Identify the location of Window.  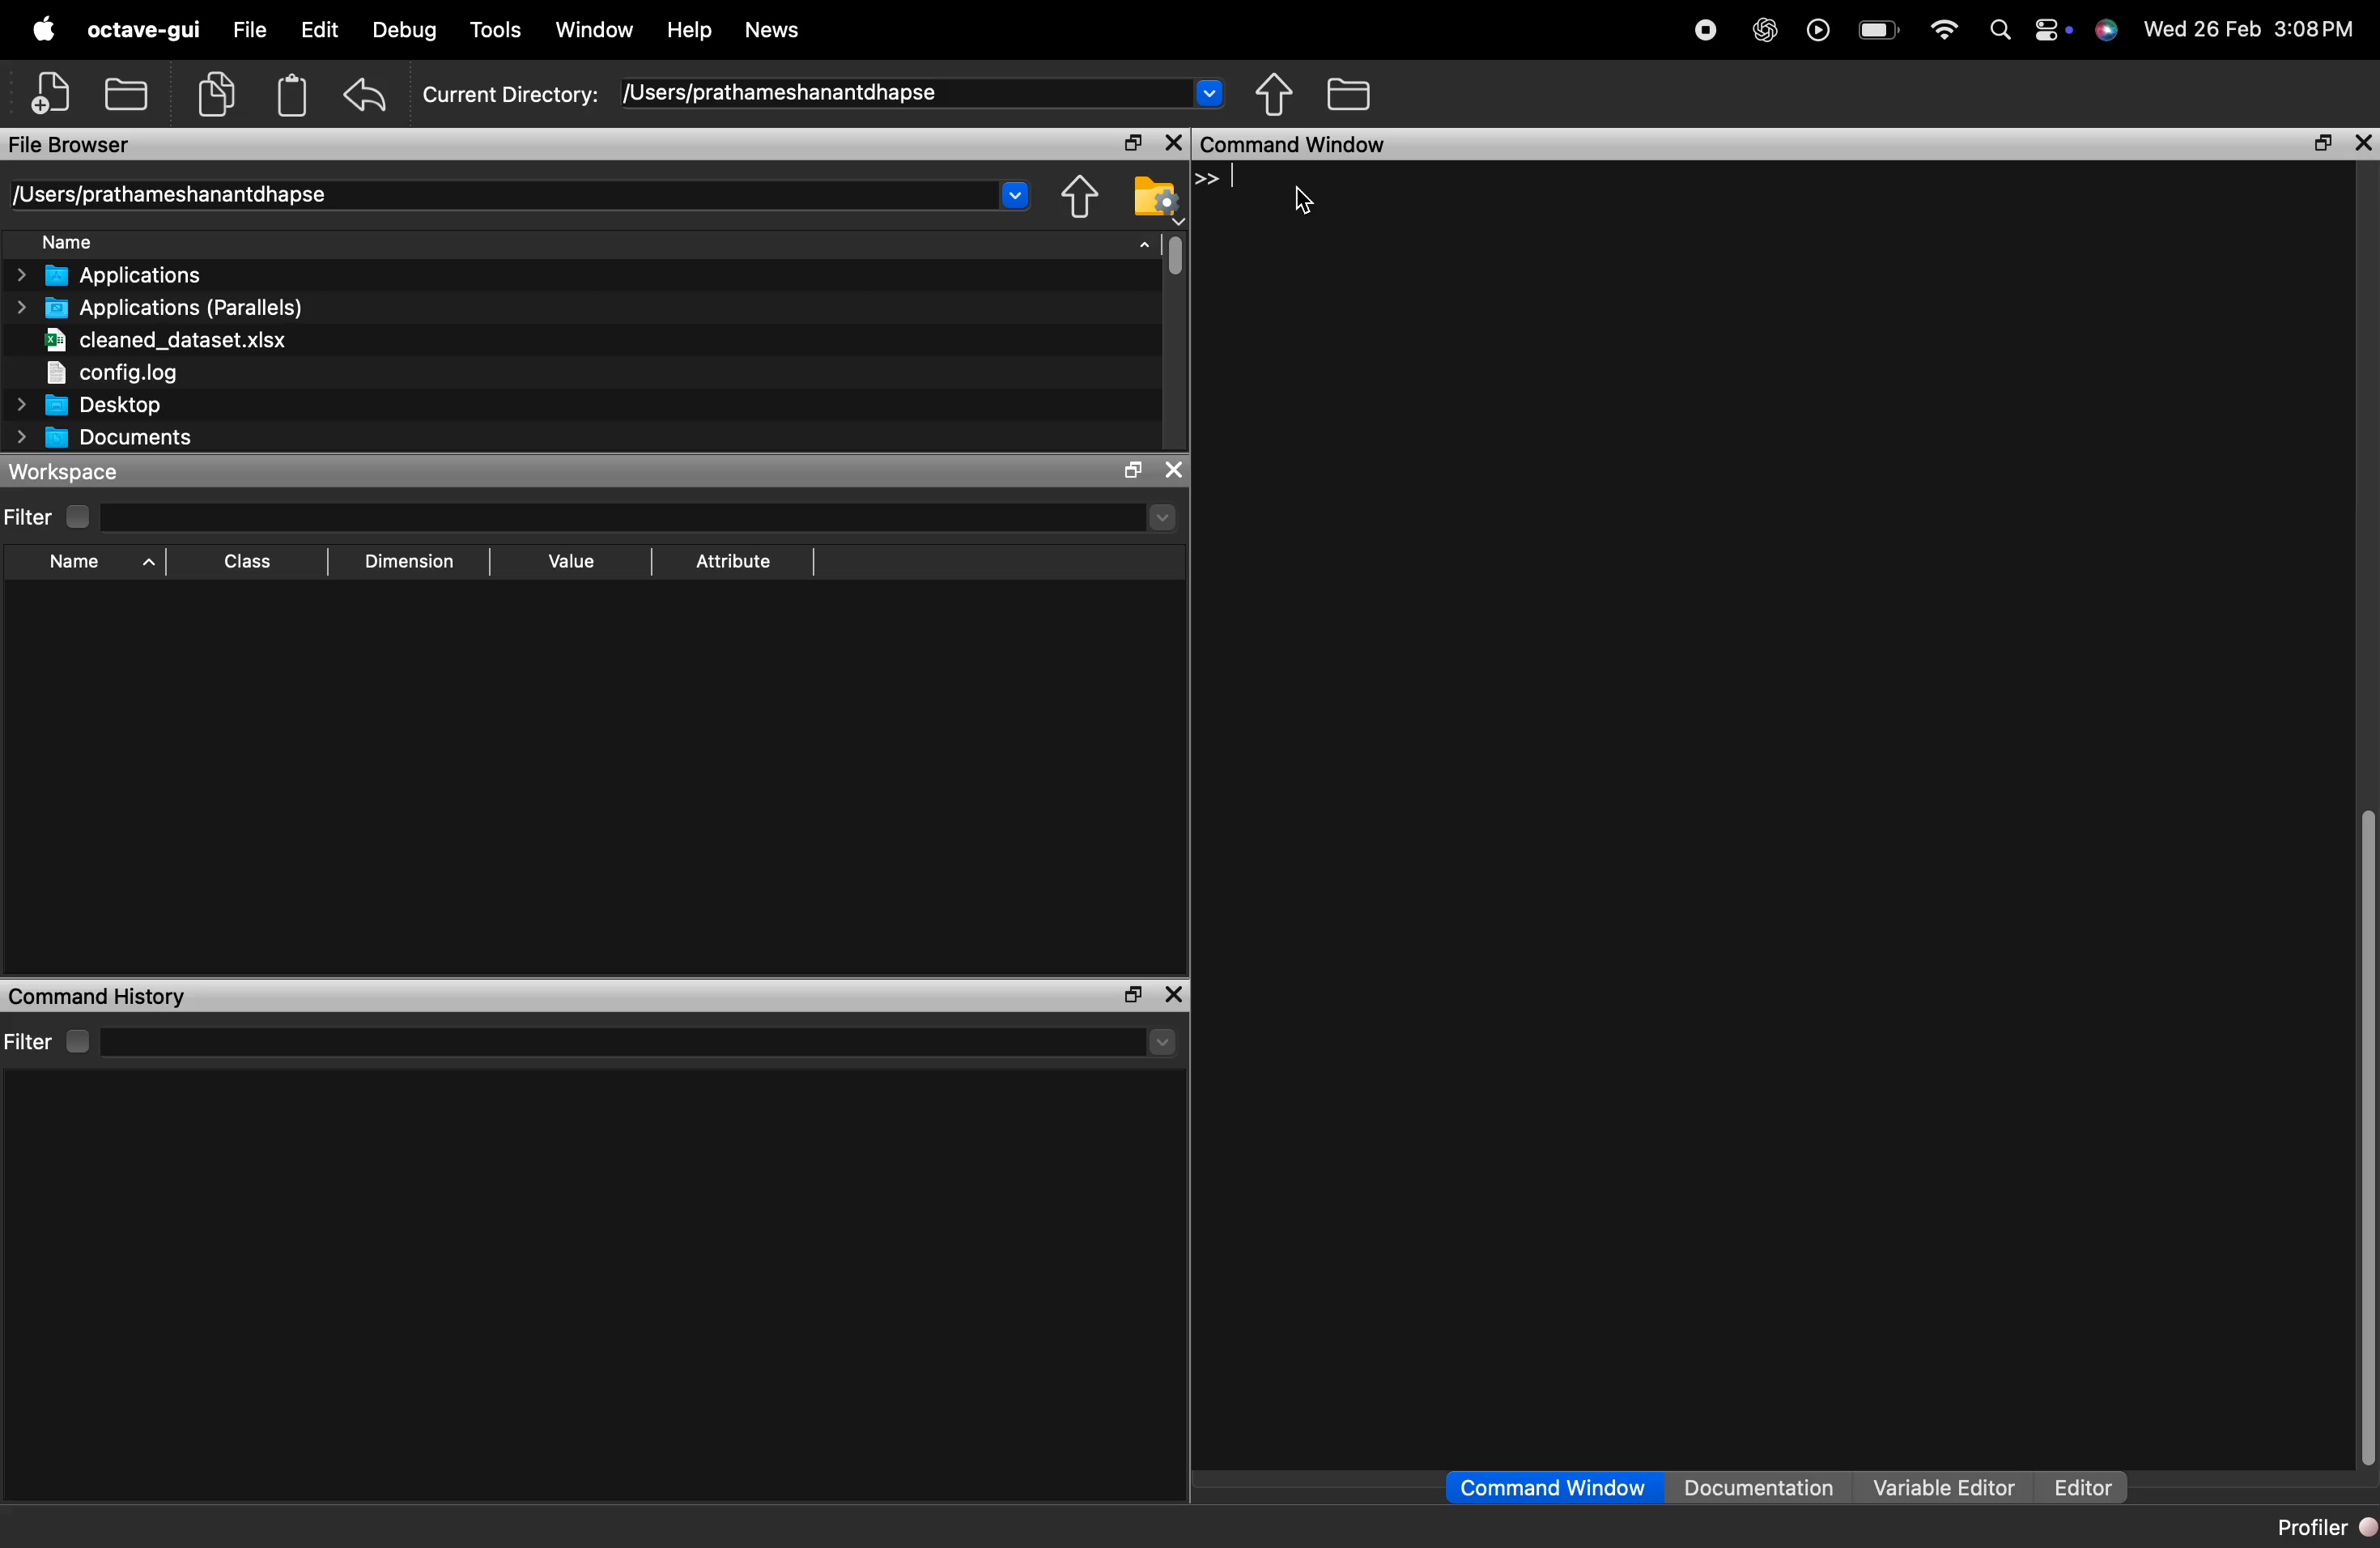
(598, 31).